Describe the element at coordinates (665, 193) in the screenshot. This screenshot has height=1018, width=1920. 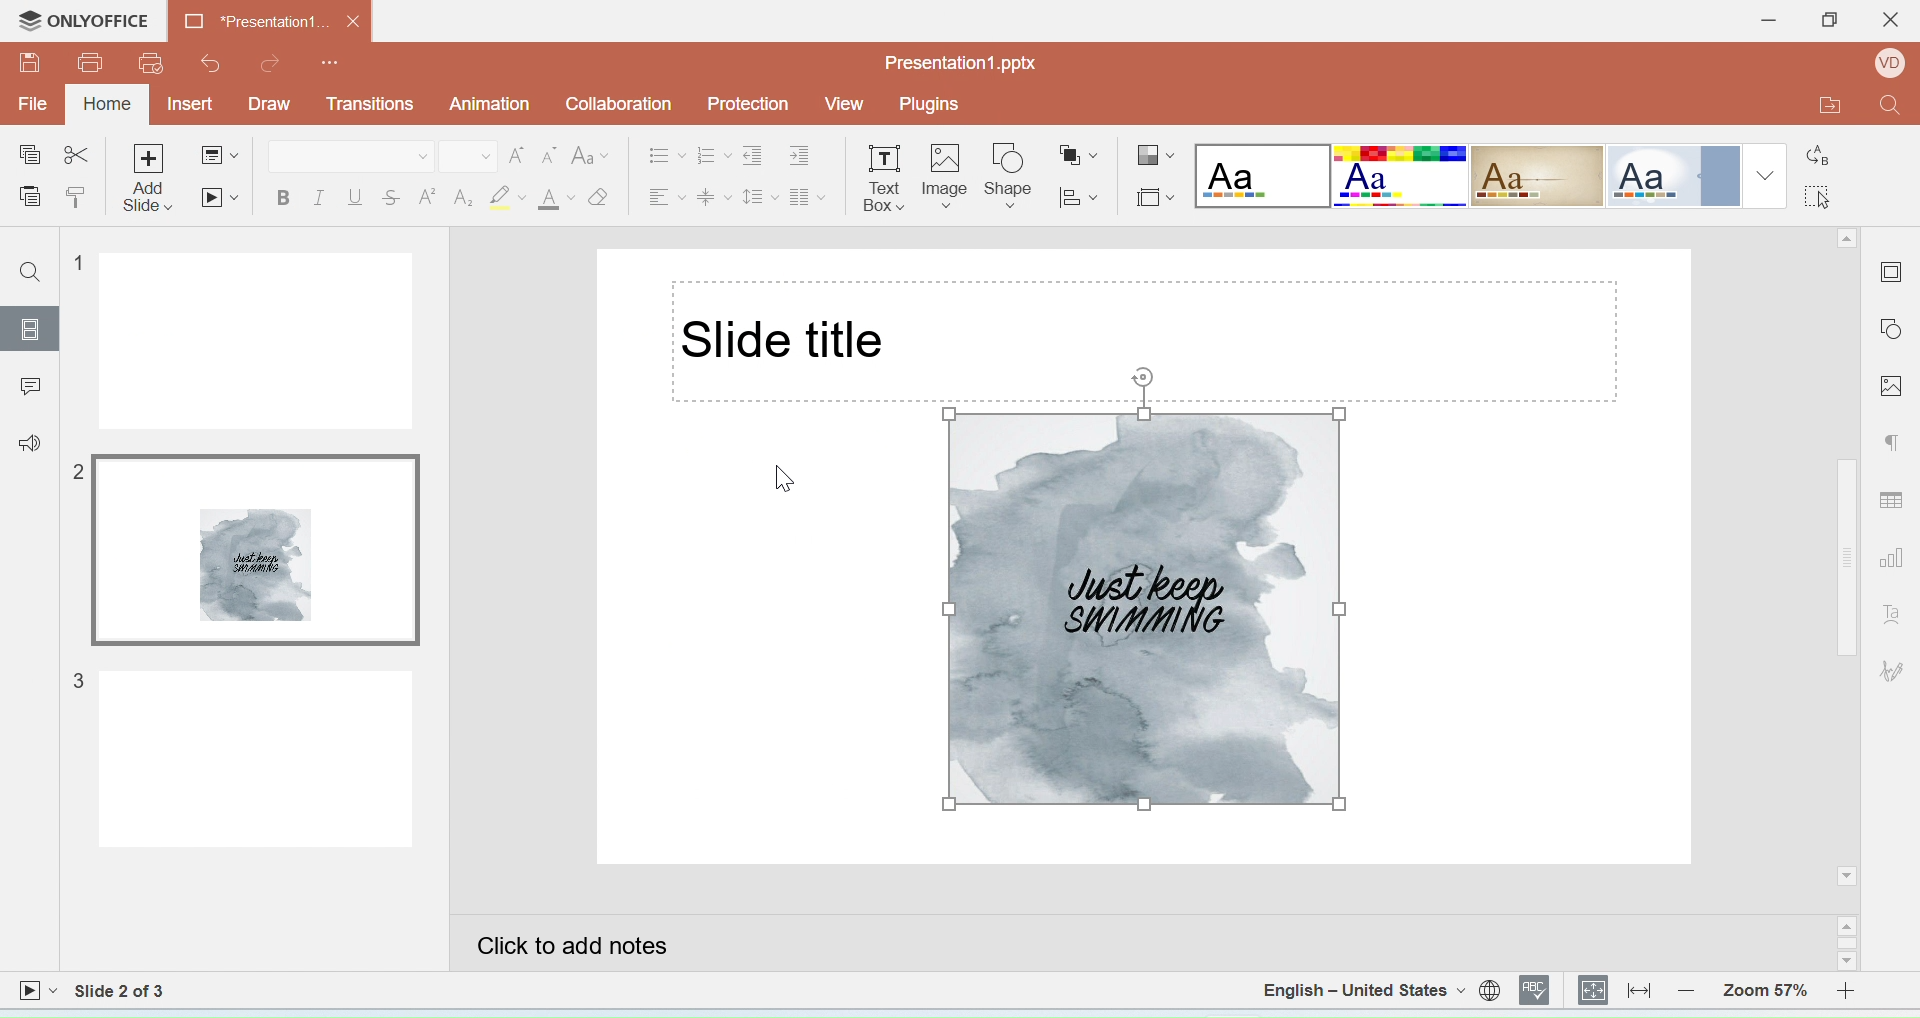
I see `Horizontal align` at that location.